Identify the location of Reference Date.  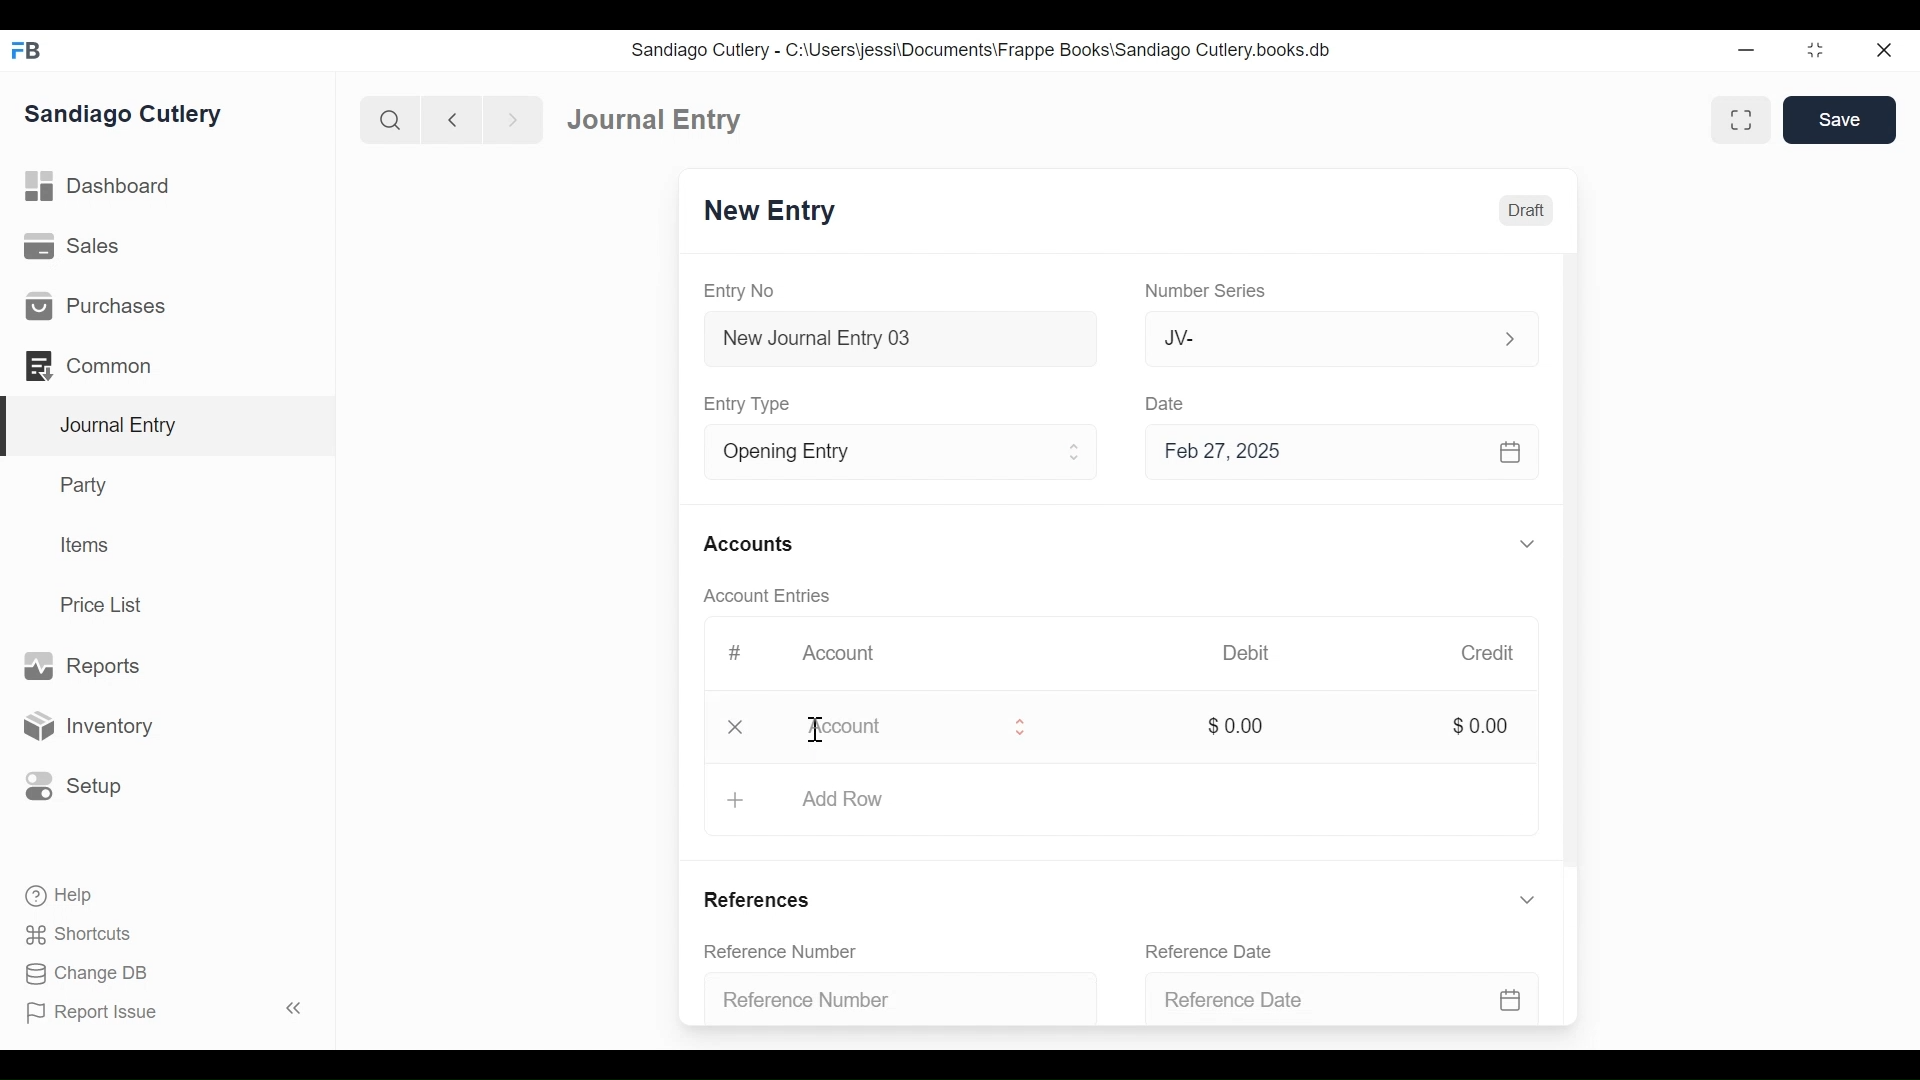
(1214, 950).